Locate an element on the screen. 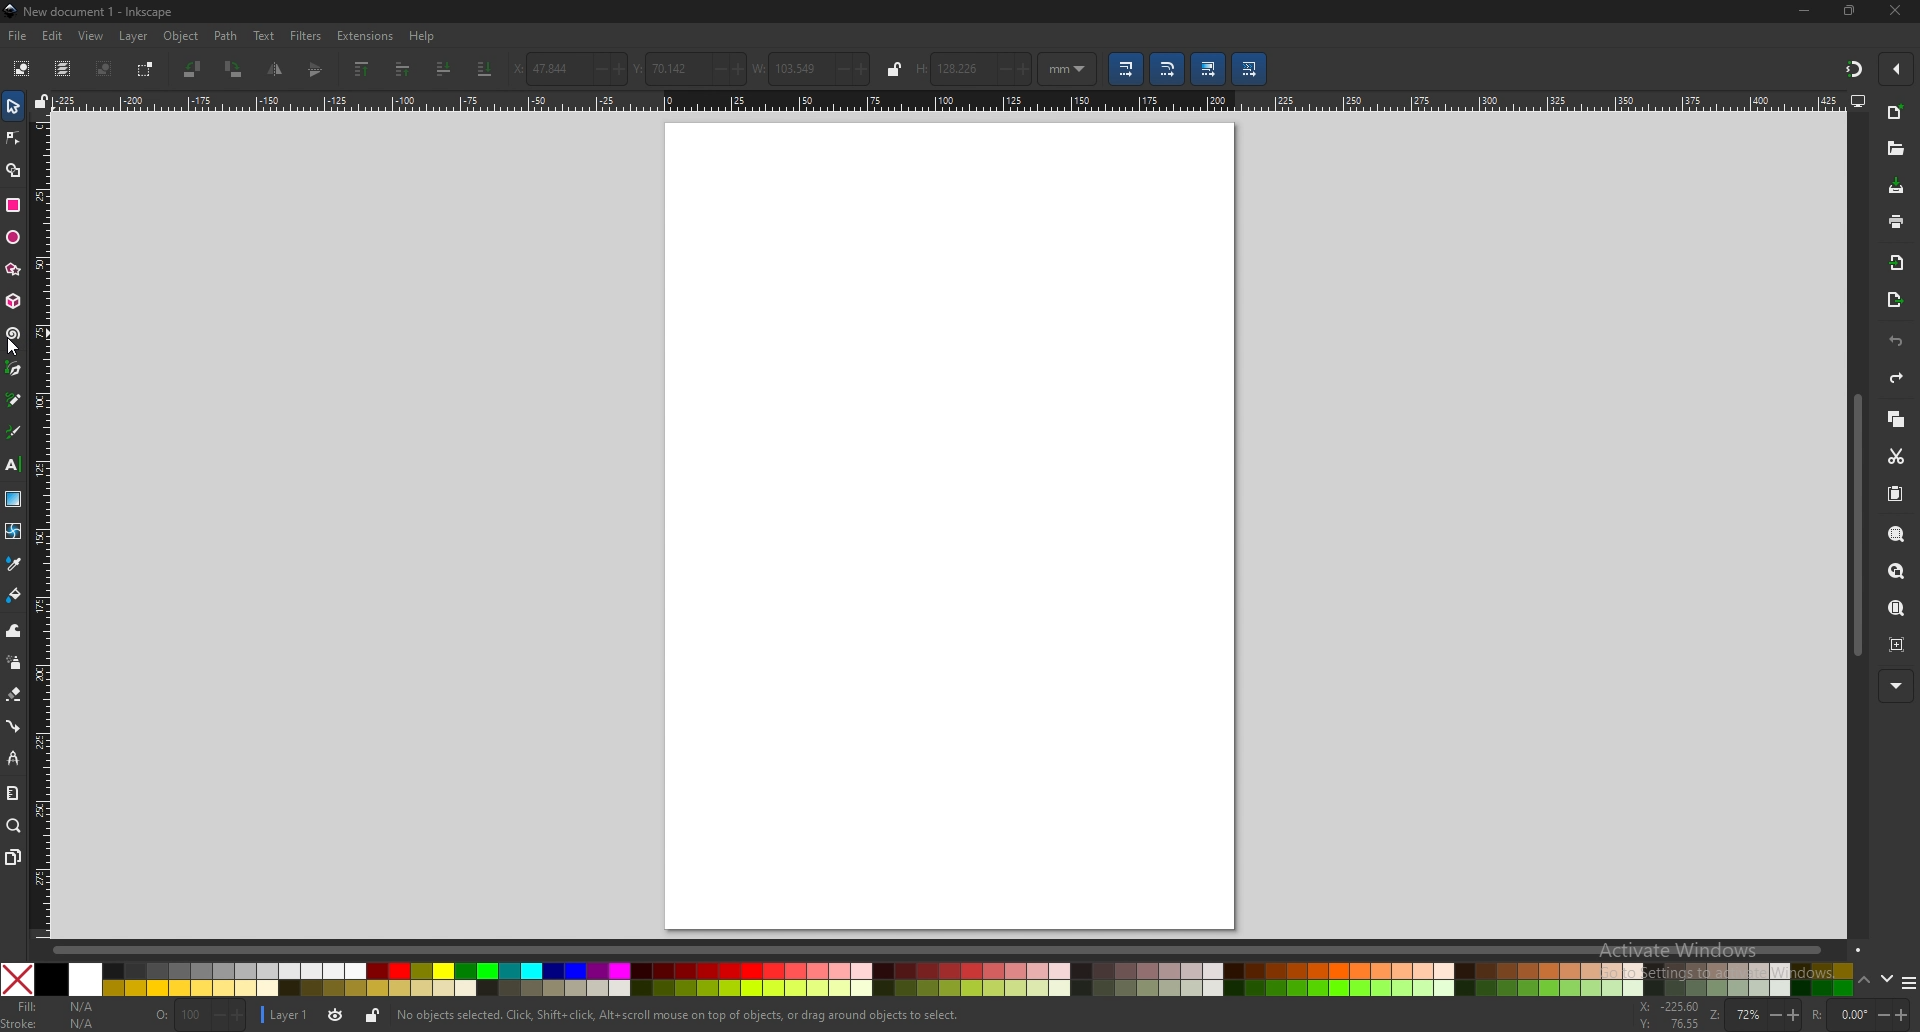 The height and width of the screenshot is (1032, 1920). H: 128.226 is located at coordinates (973, 66).